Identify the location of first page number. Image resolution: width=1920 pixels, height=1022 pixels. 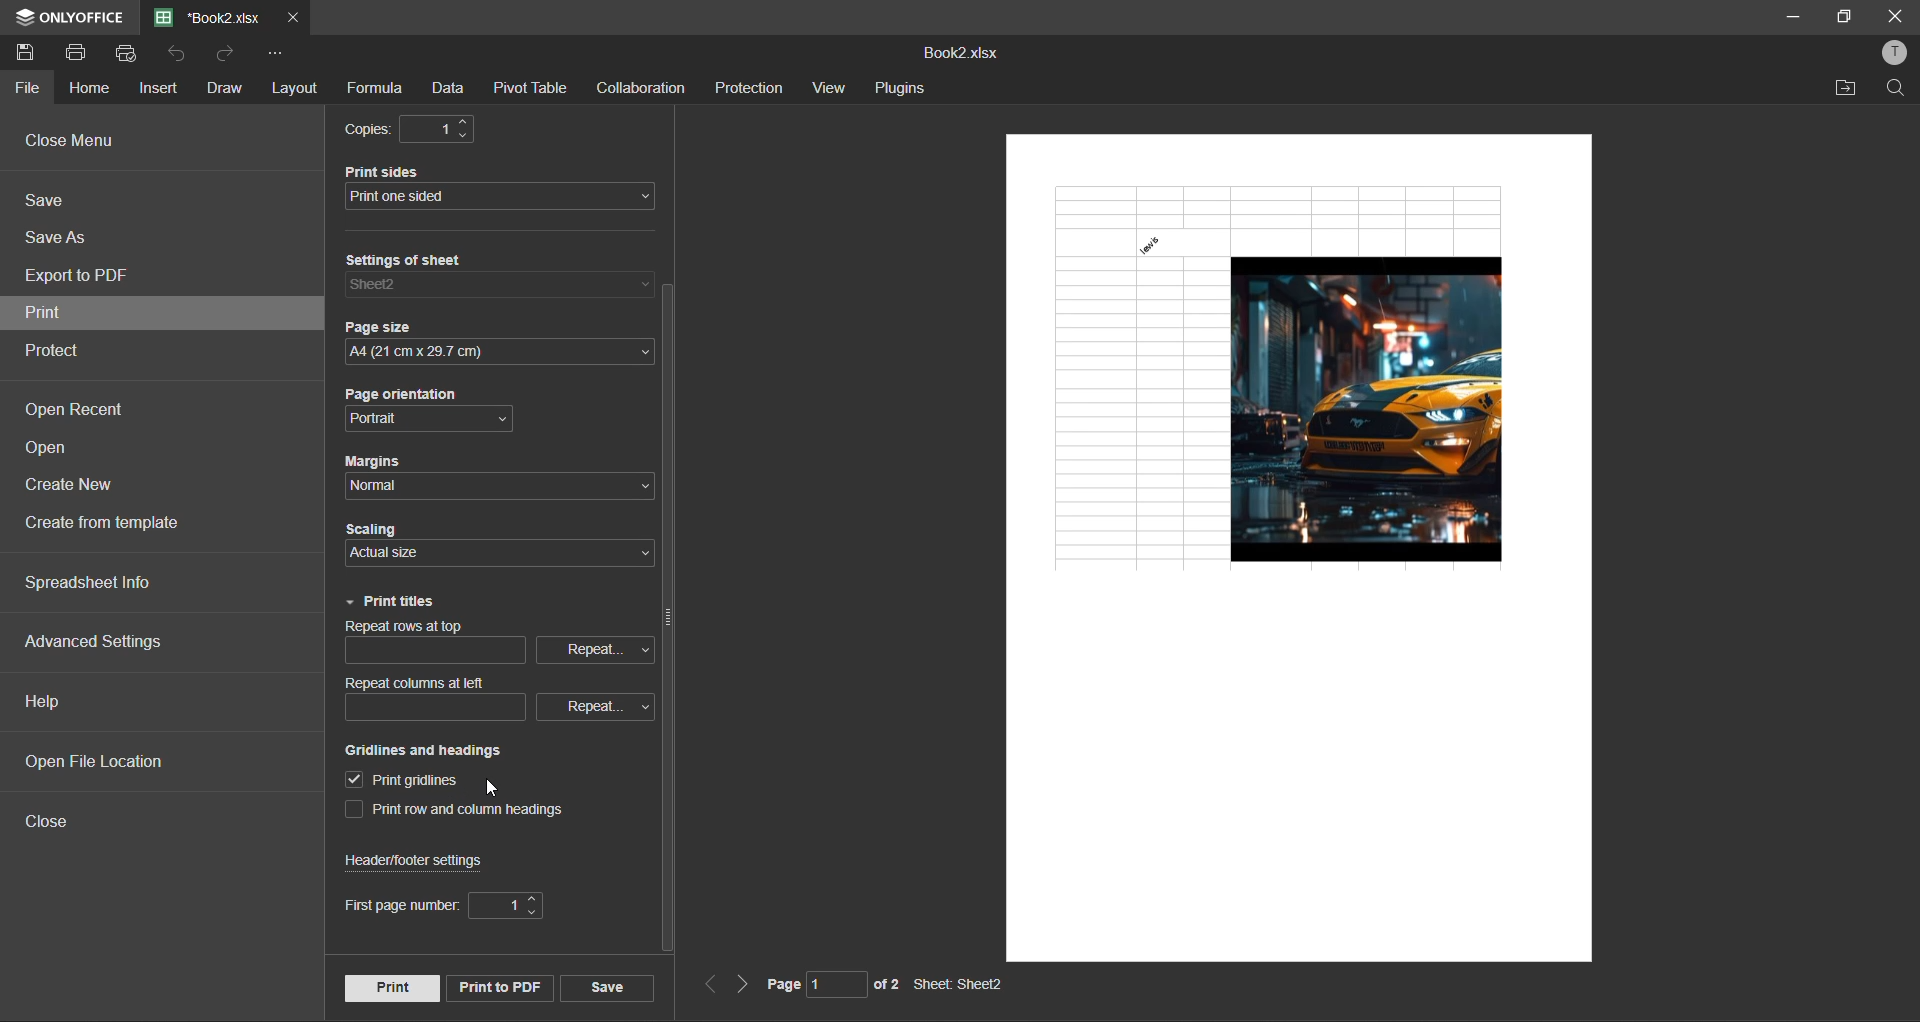
(451, 905).